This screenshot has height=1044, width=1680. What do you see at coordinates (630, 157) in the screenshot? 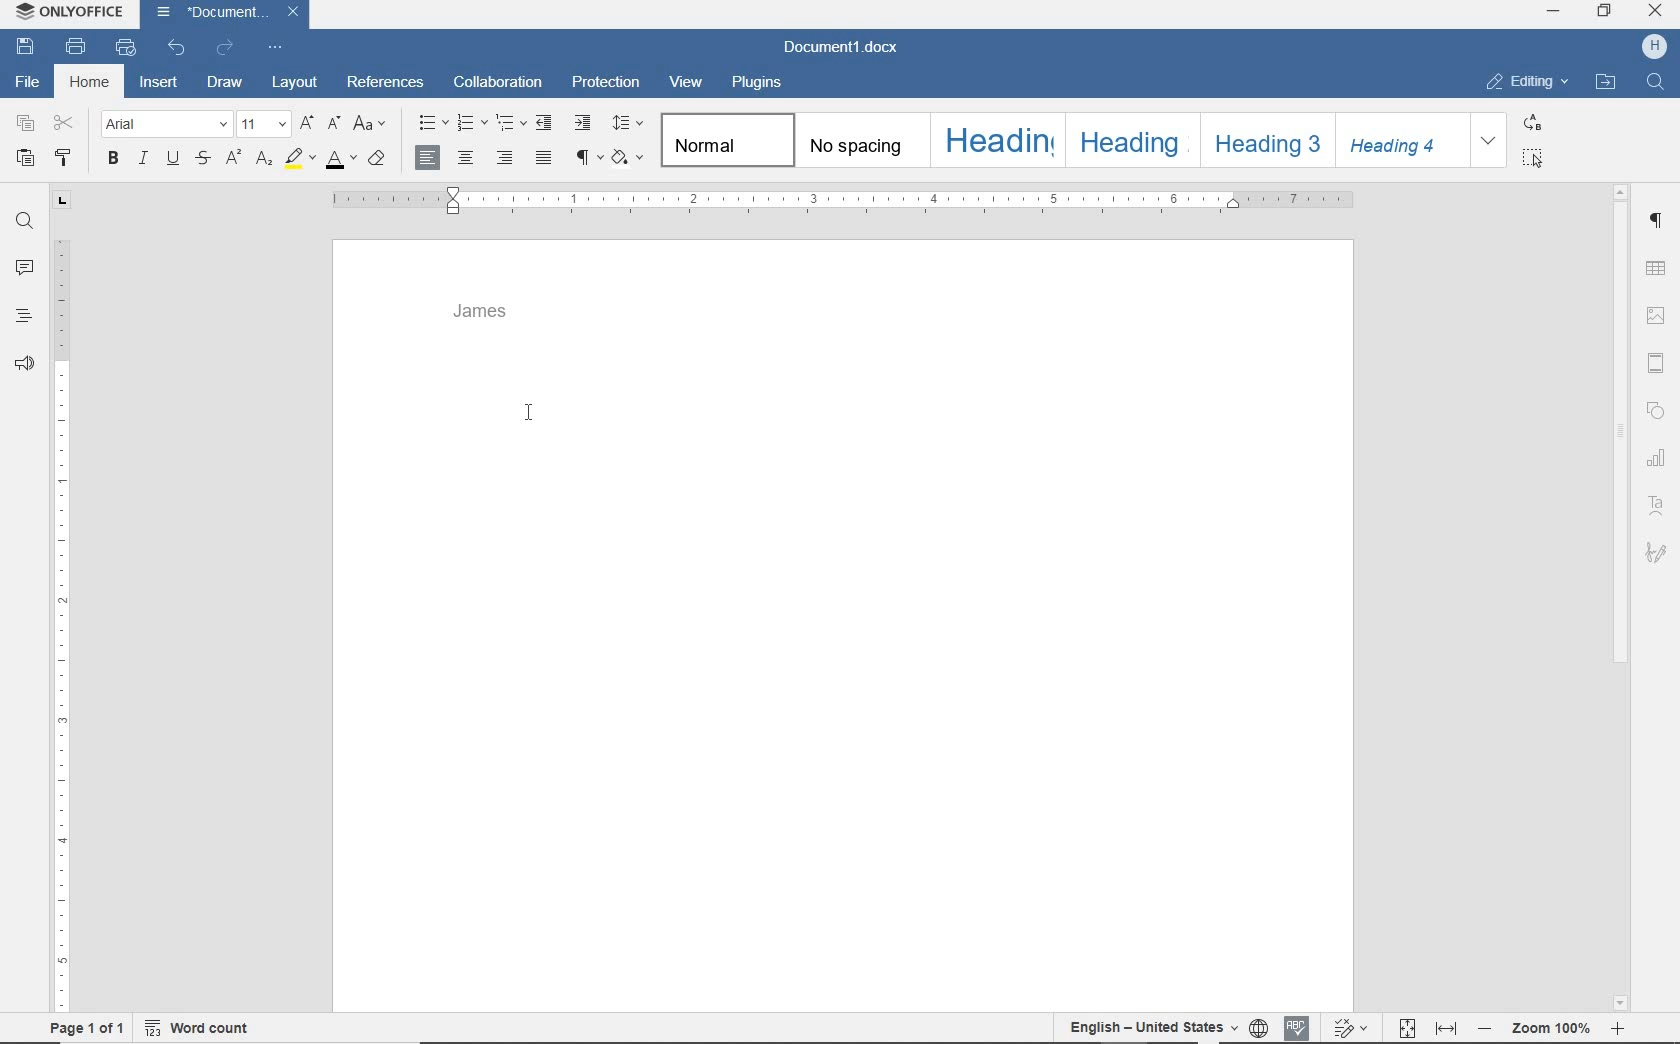
I see `shading` at bounding box center [630, 157].